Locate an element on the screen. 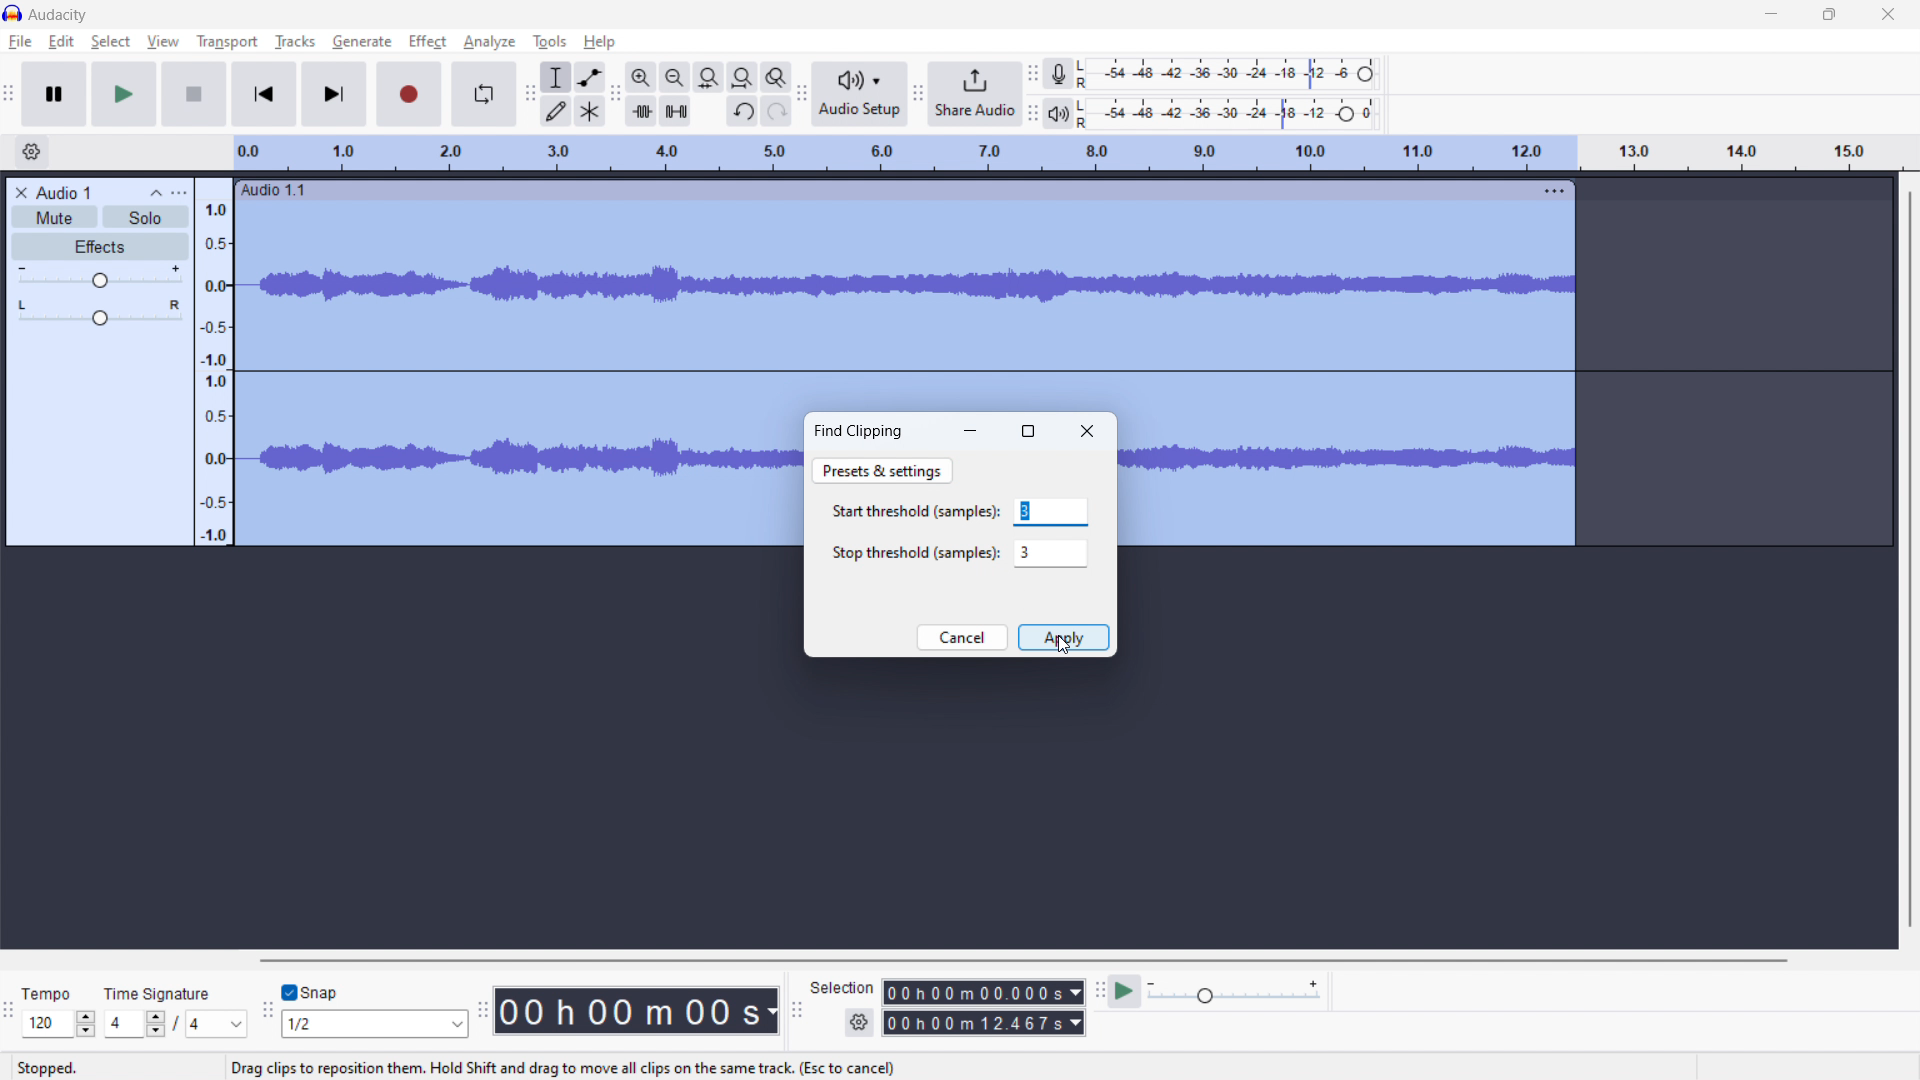 The image size is (1920, 1080). recording meter toolbar is located at coordinates (1031, 76).